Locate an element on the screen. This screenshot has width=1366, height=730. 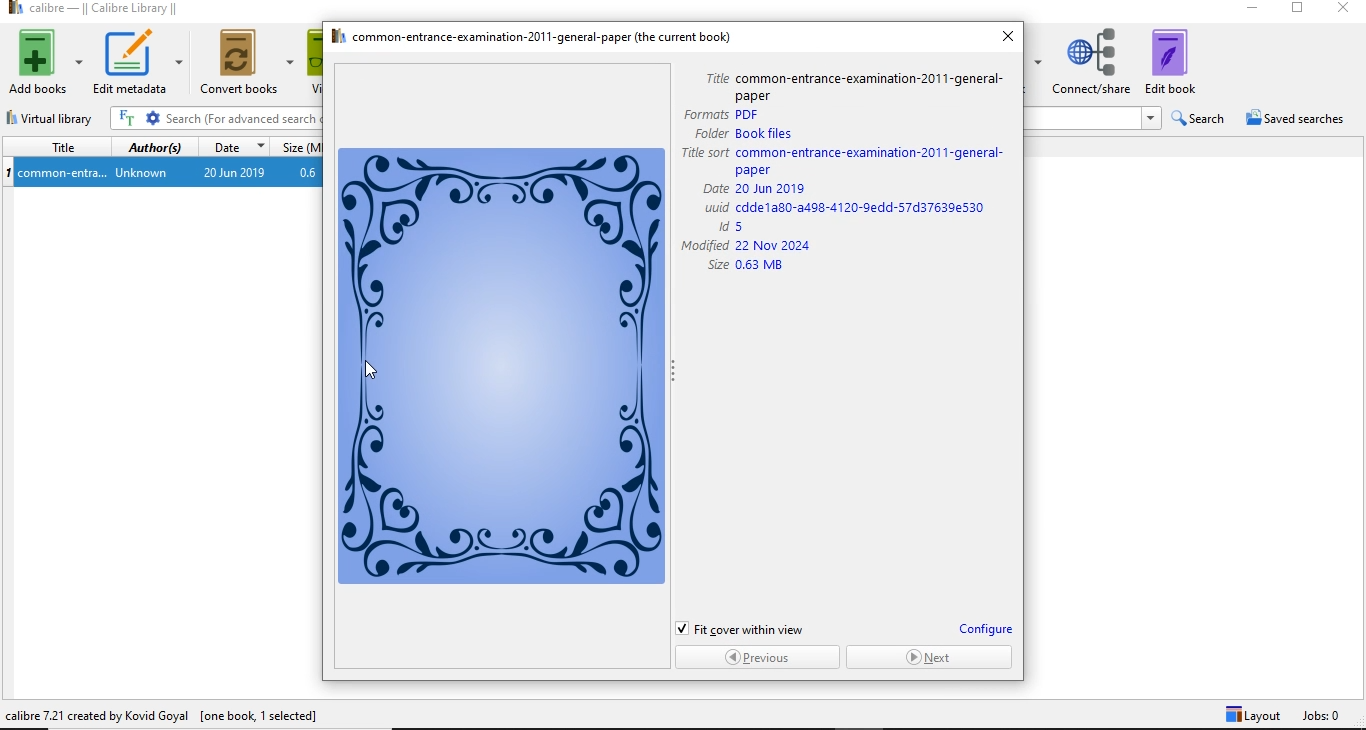
cursor is located at coordinates (367, 367).